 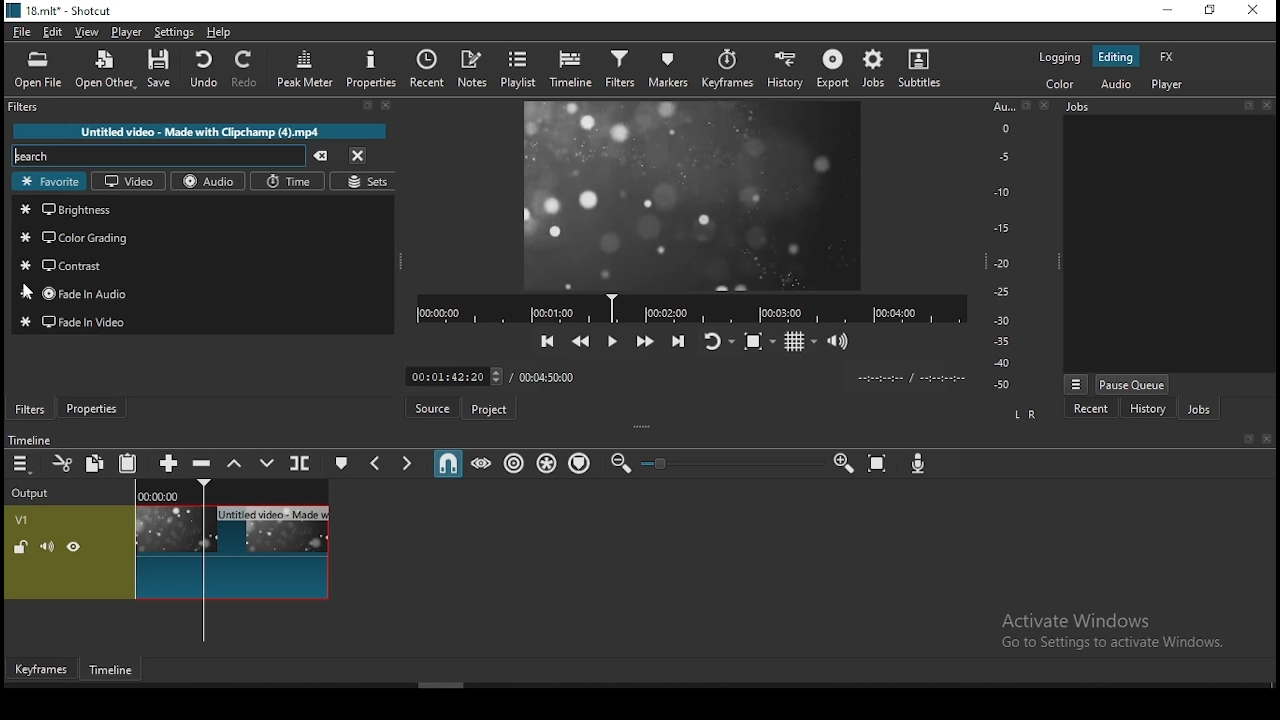 I want to click on zoom timeline to fit, so click(x=878, y=463).